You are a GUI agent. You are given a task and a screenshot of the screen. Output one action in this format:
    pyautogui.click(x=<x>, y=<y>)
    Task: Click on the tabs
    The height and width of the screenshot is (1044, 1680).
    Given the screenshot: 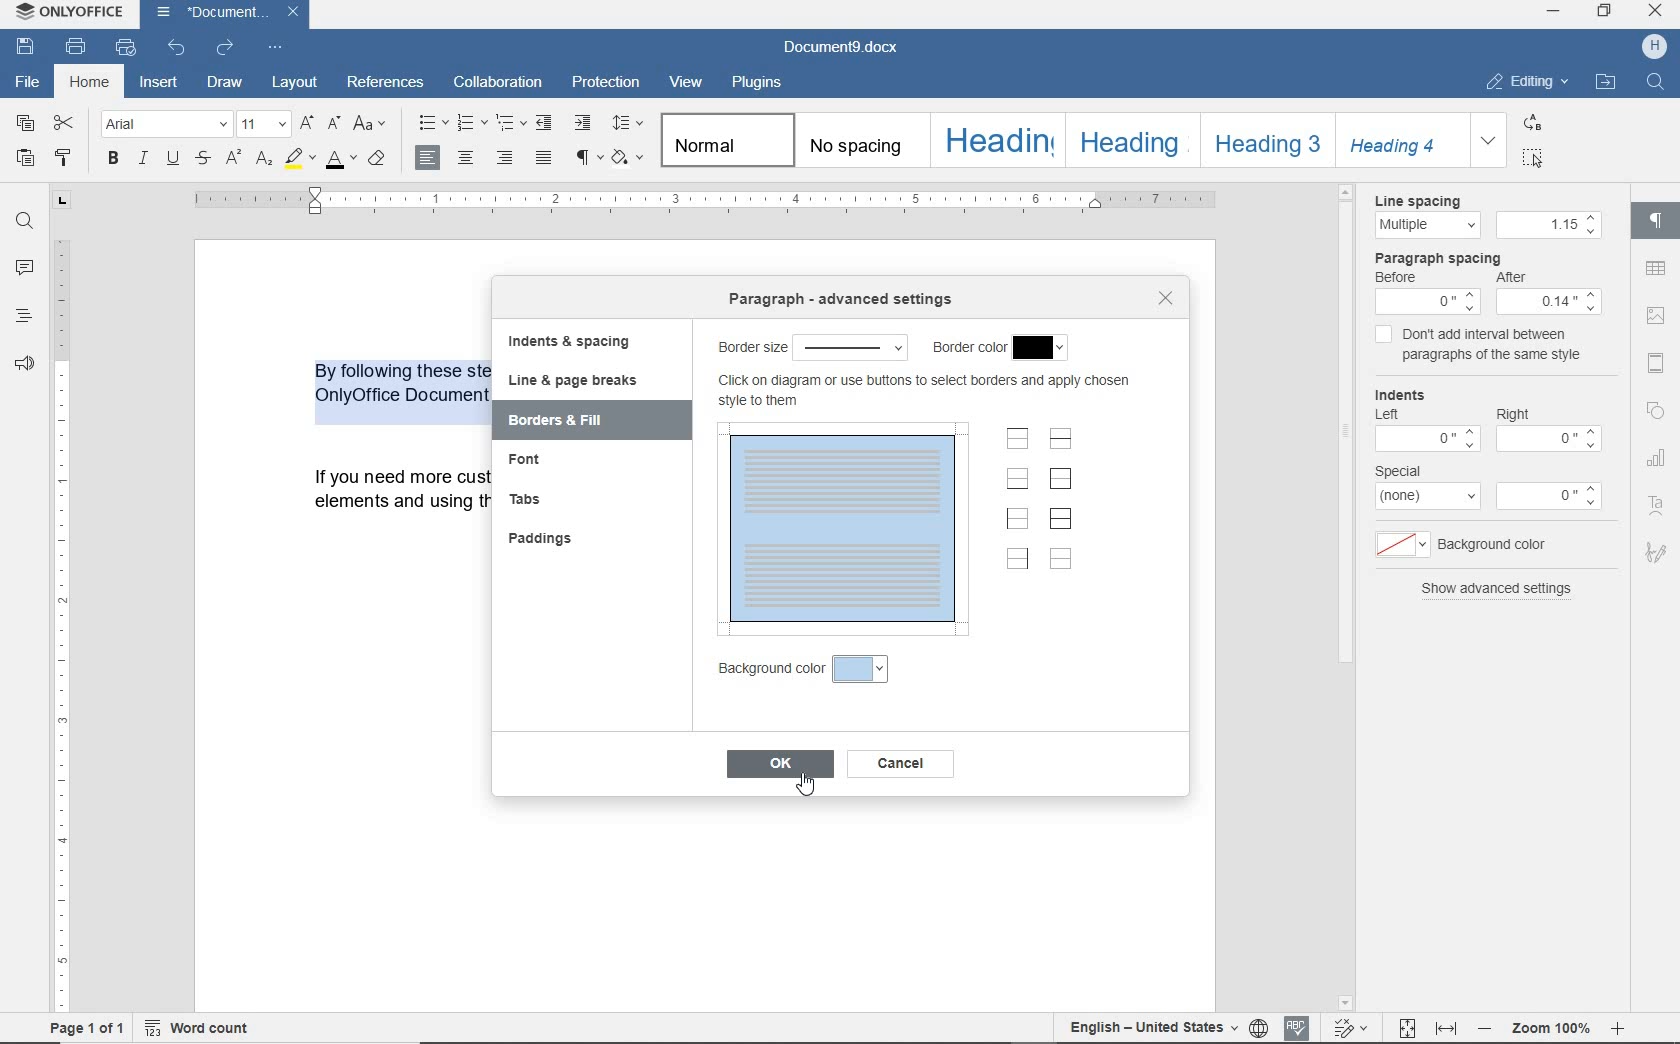 What is the action you would take?
    pyautogui.click(x=533, y=500)
    